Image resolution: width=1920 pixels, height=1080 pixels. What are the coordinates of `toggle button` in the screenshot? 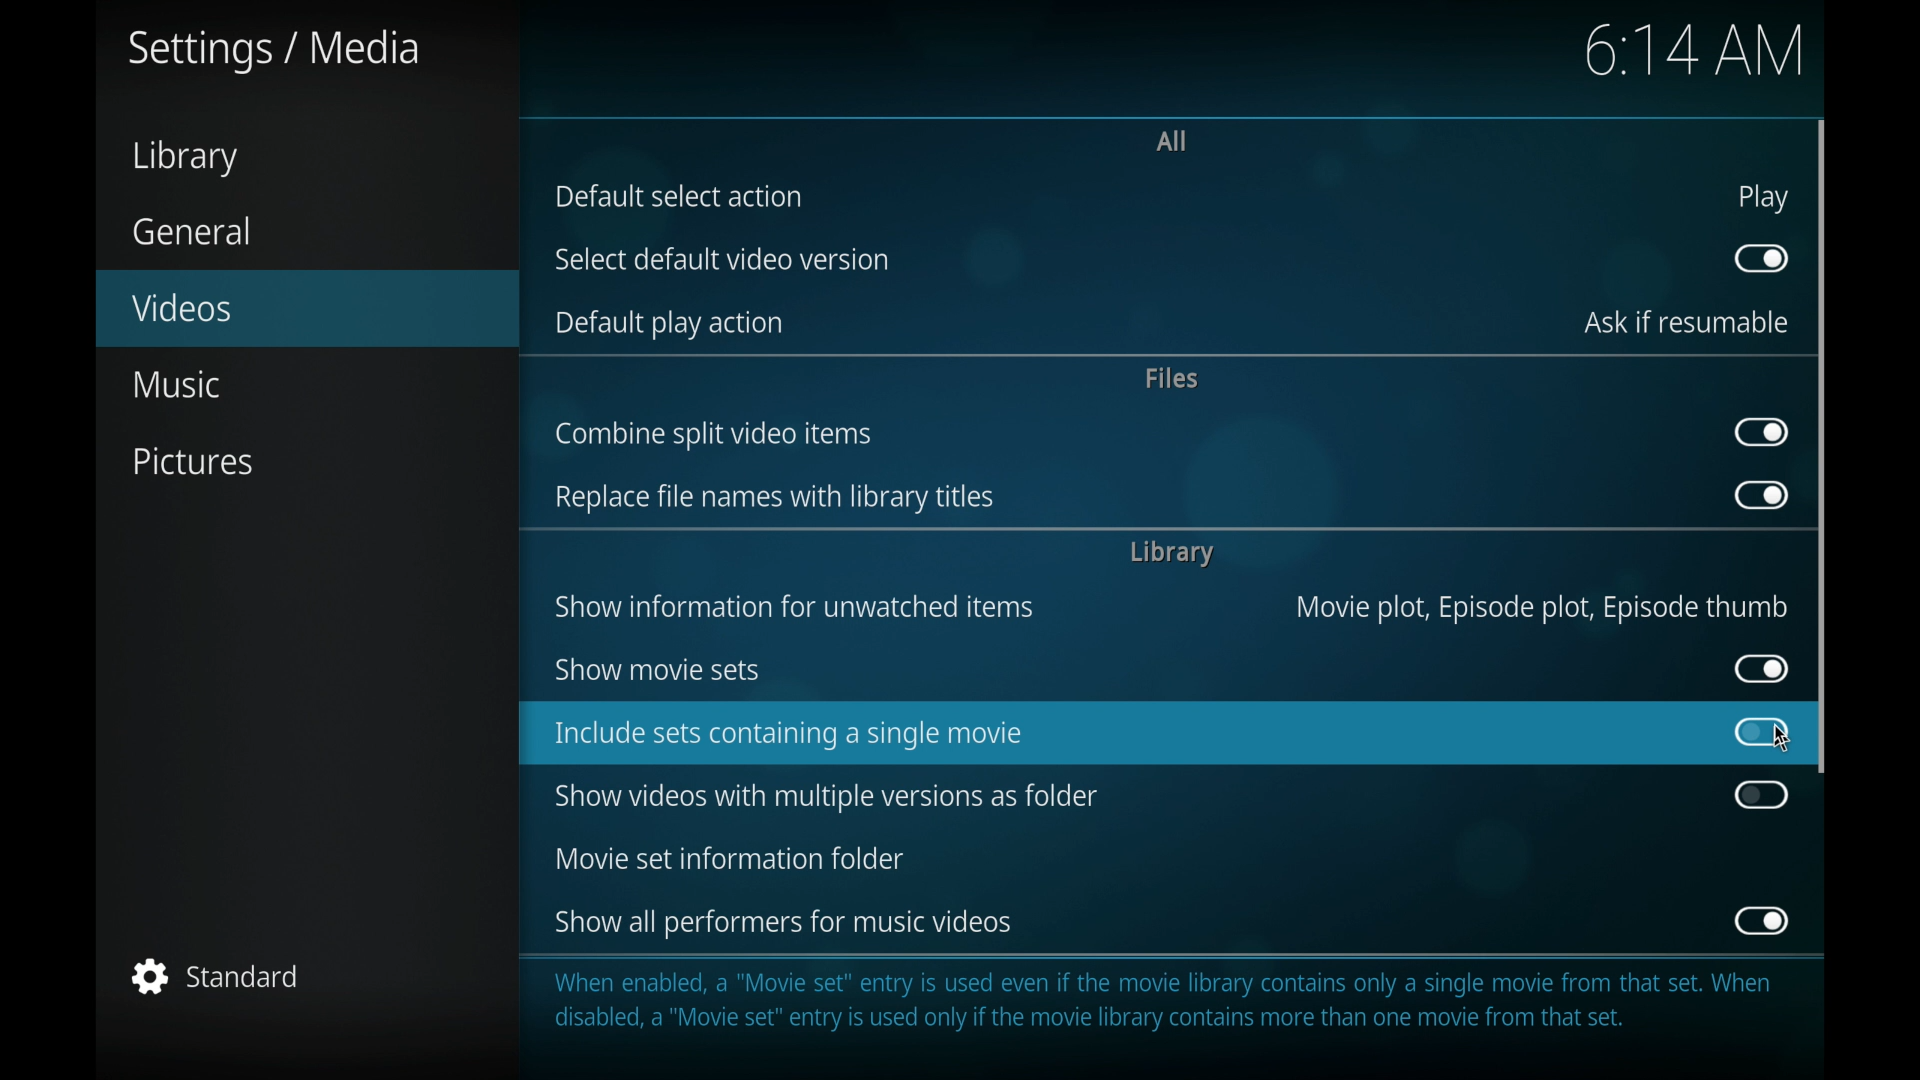 It's located at (1760, 795).